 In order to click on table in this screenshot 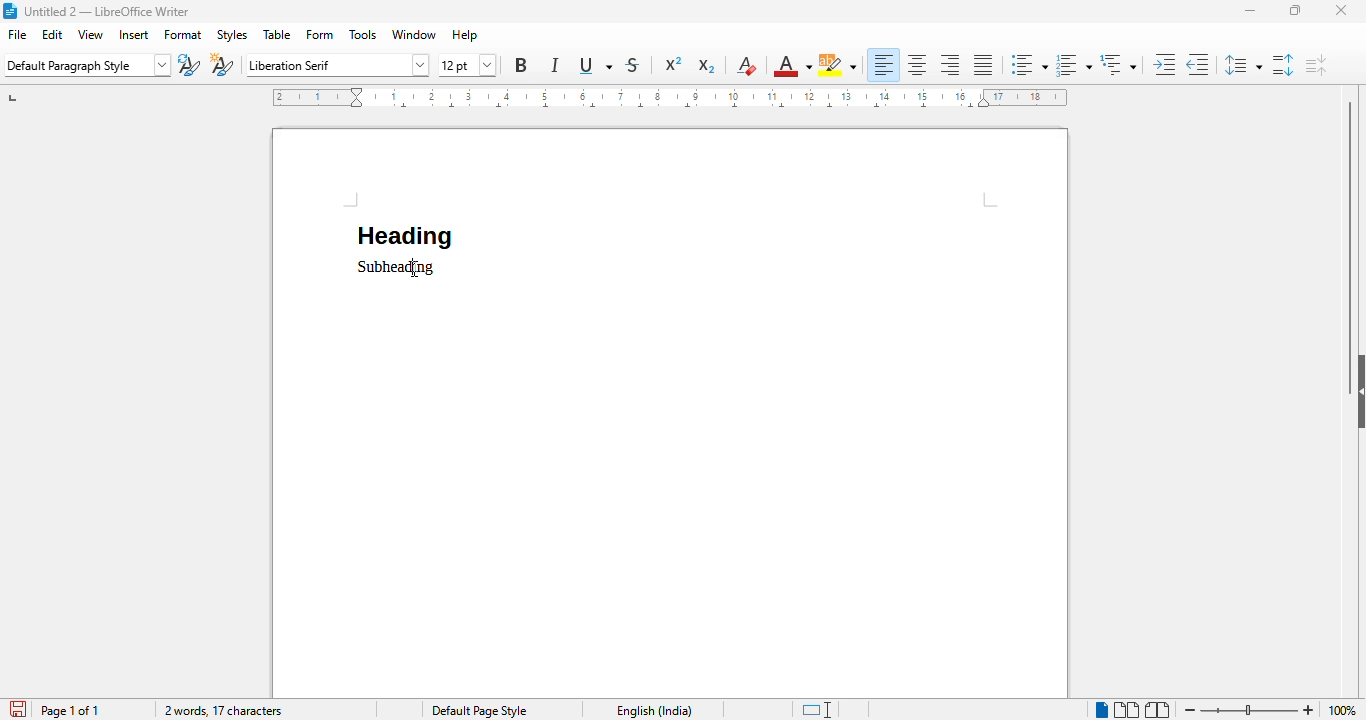, I will do `click(277, 34)`.